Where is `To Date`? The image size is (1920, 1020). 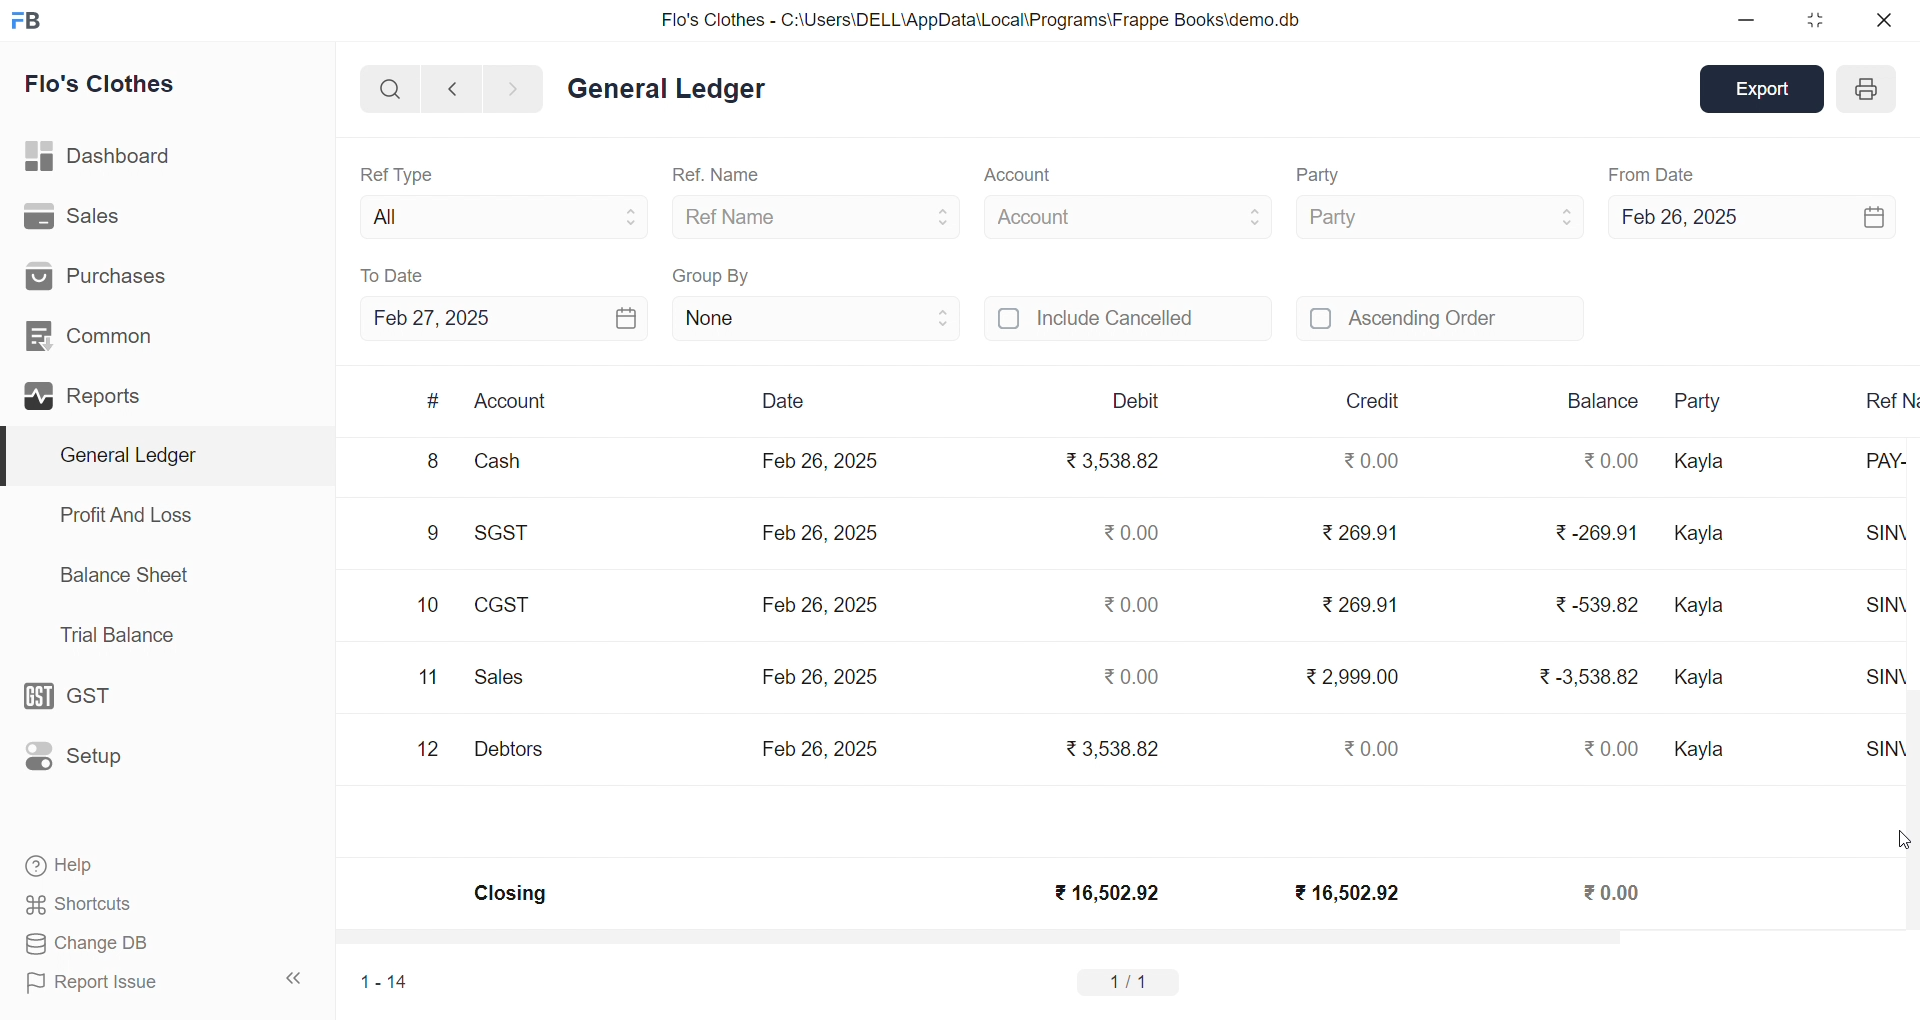
To Date is located at coordinates (394, 275).